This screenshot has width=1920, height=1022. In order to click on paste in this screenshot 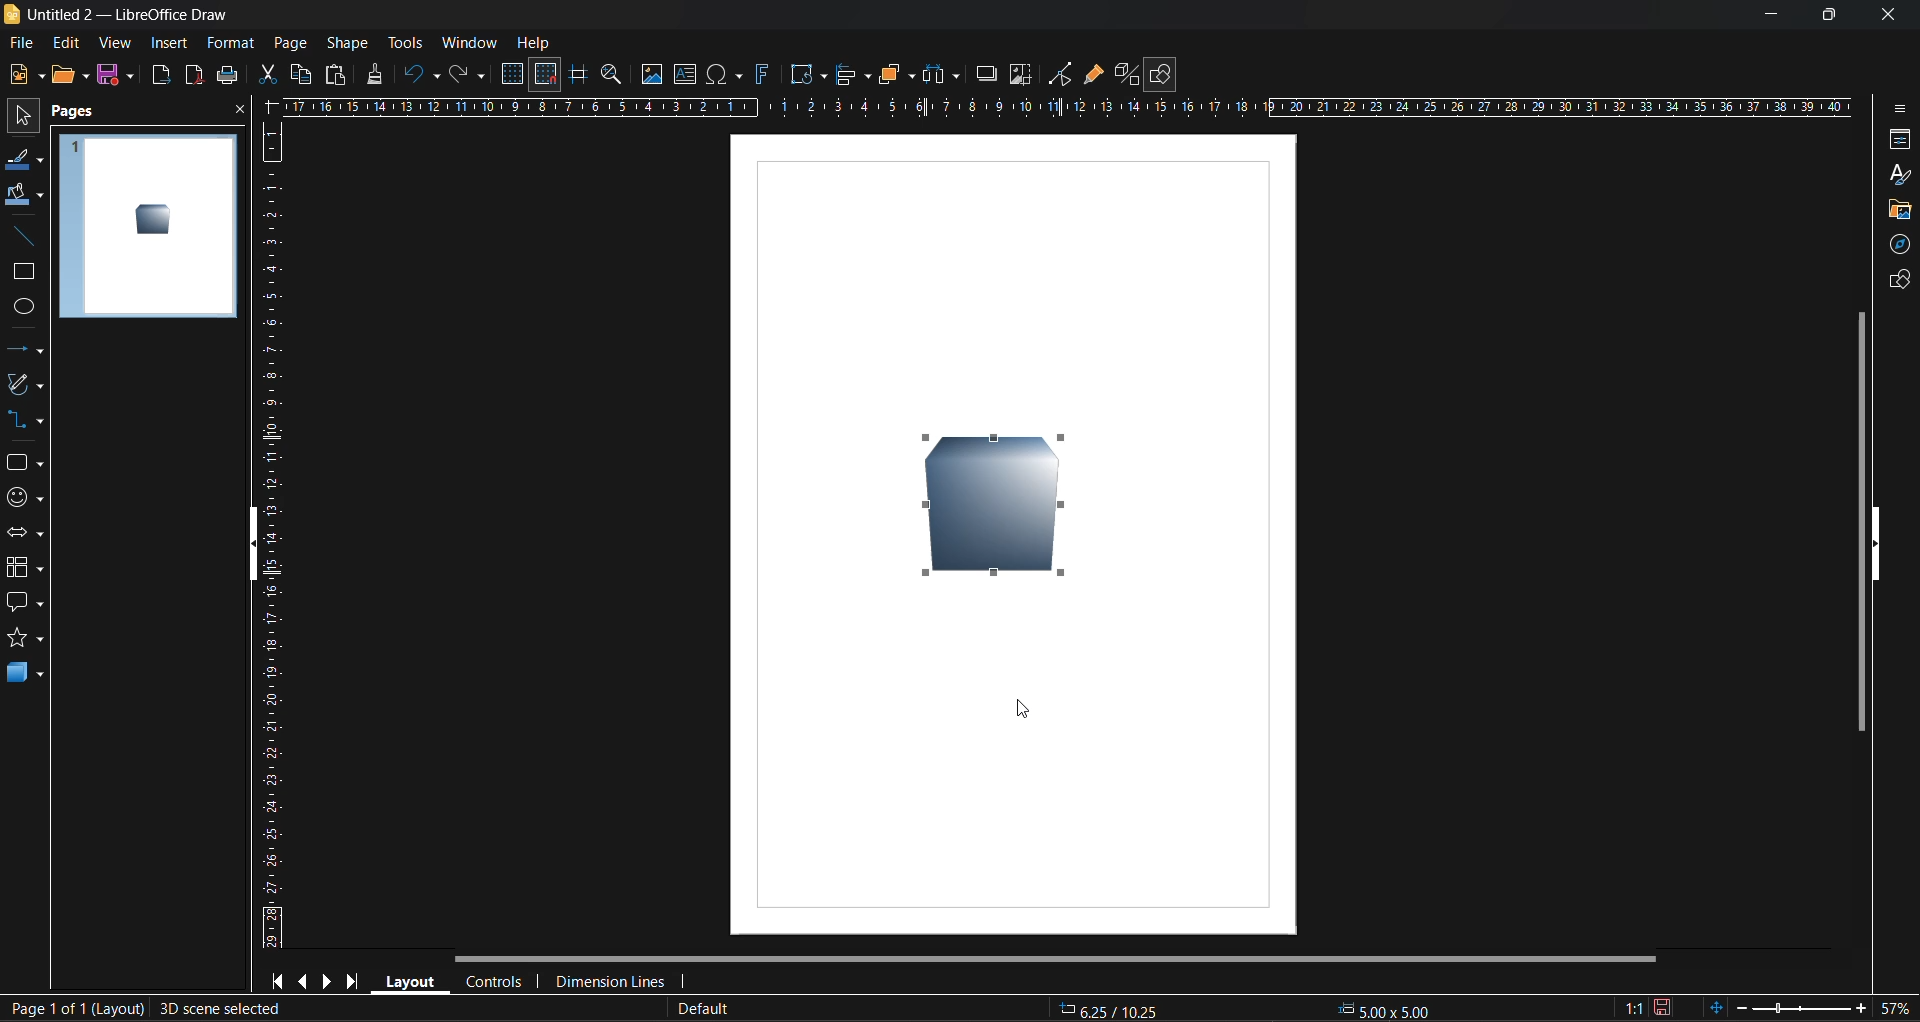, I will do `click(333, 78)`.